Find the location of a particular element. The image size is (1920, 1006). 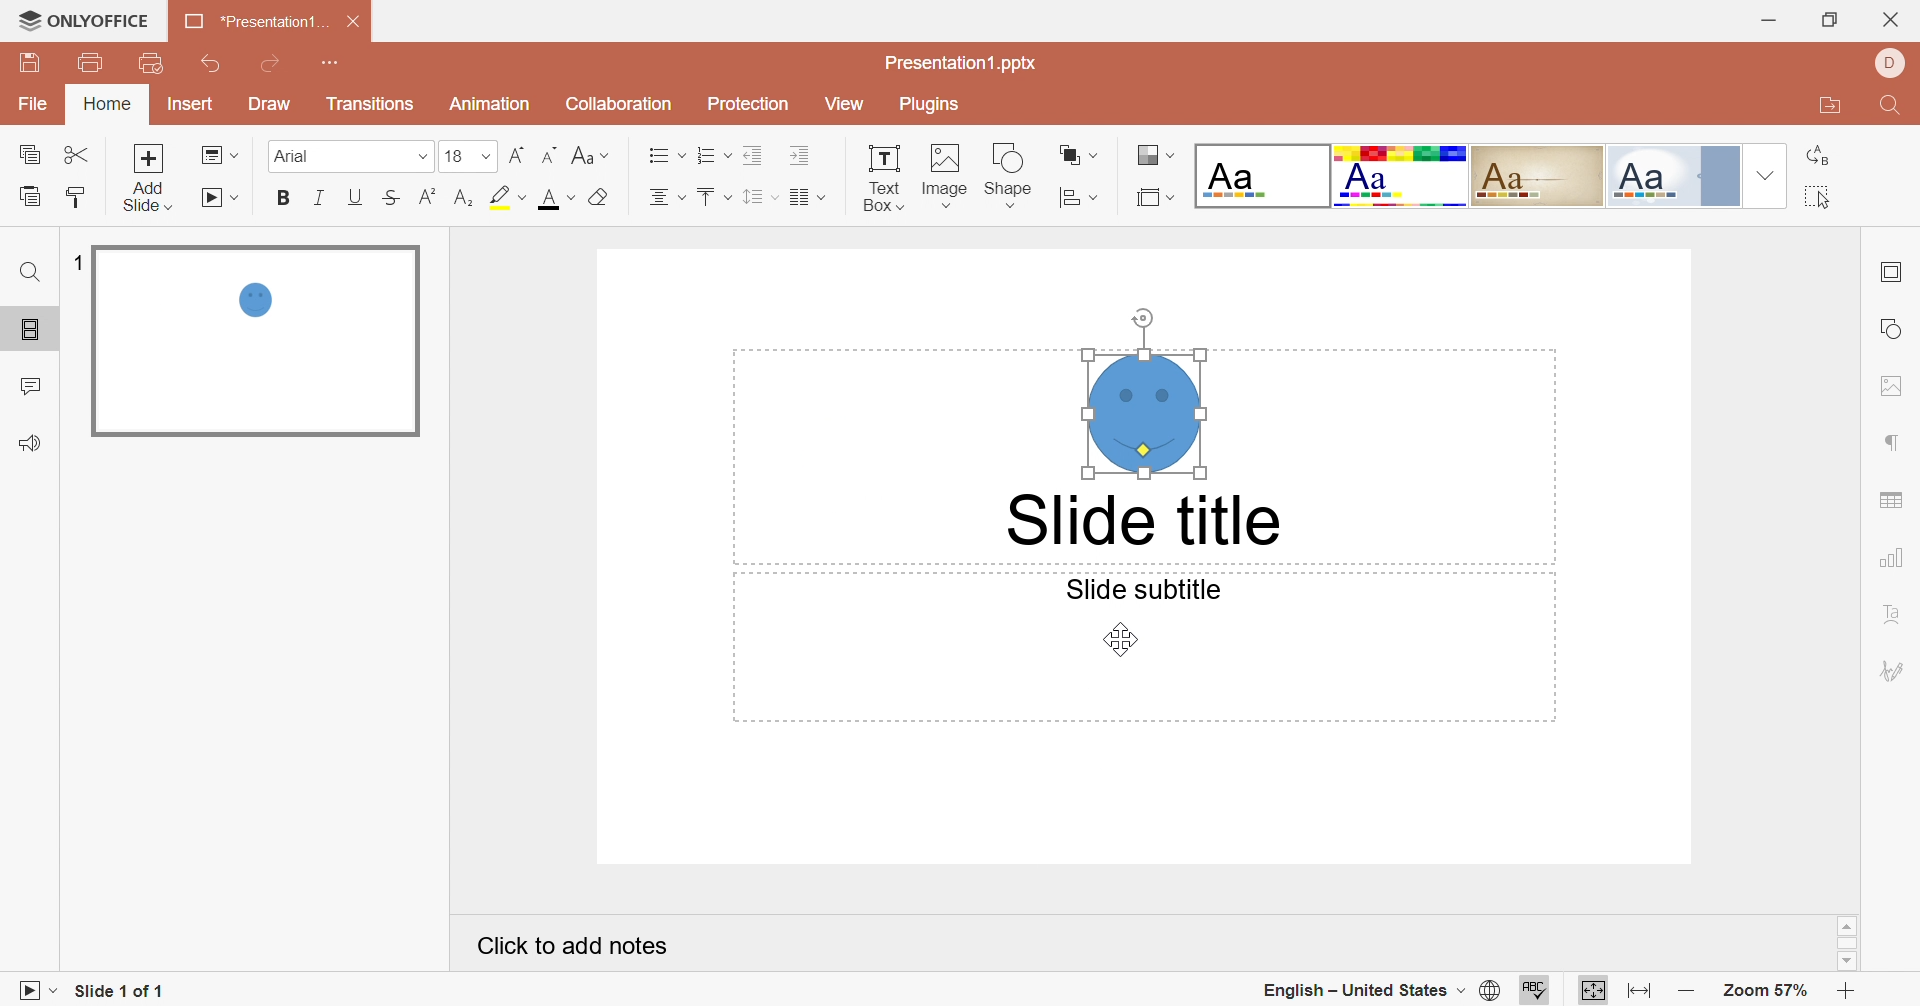

Slide 1 preview showing centered object is located at coordinates (254, 338).